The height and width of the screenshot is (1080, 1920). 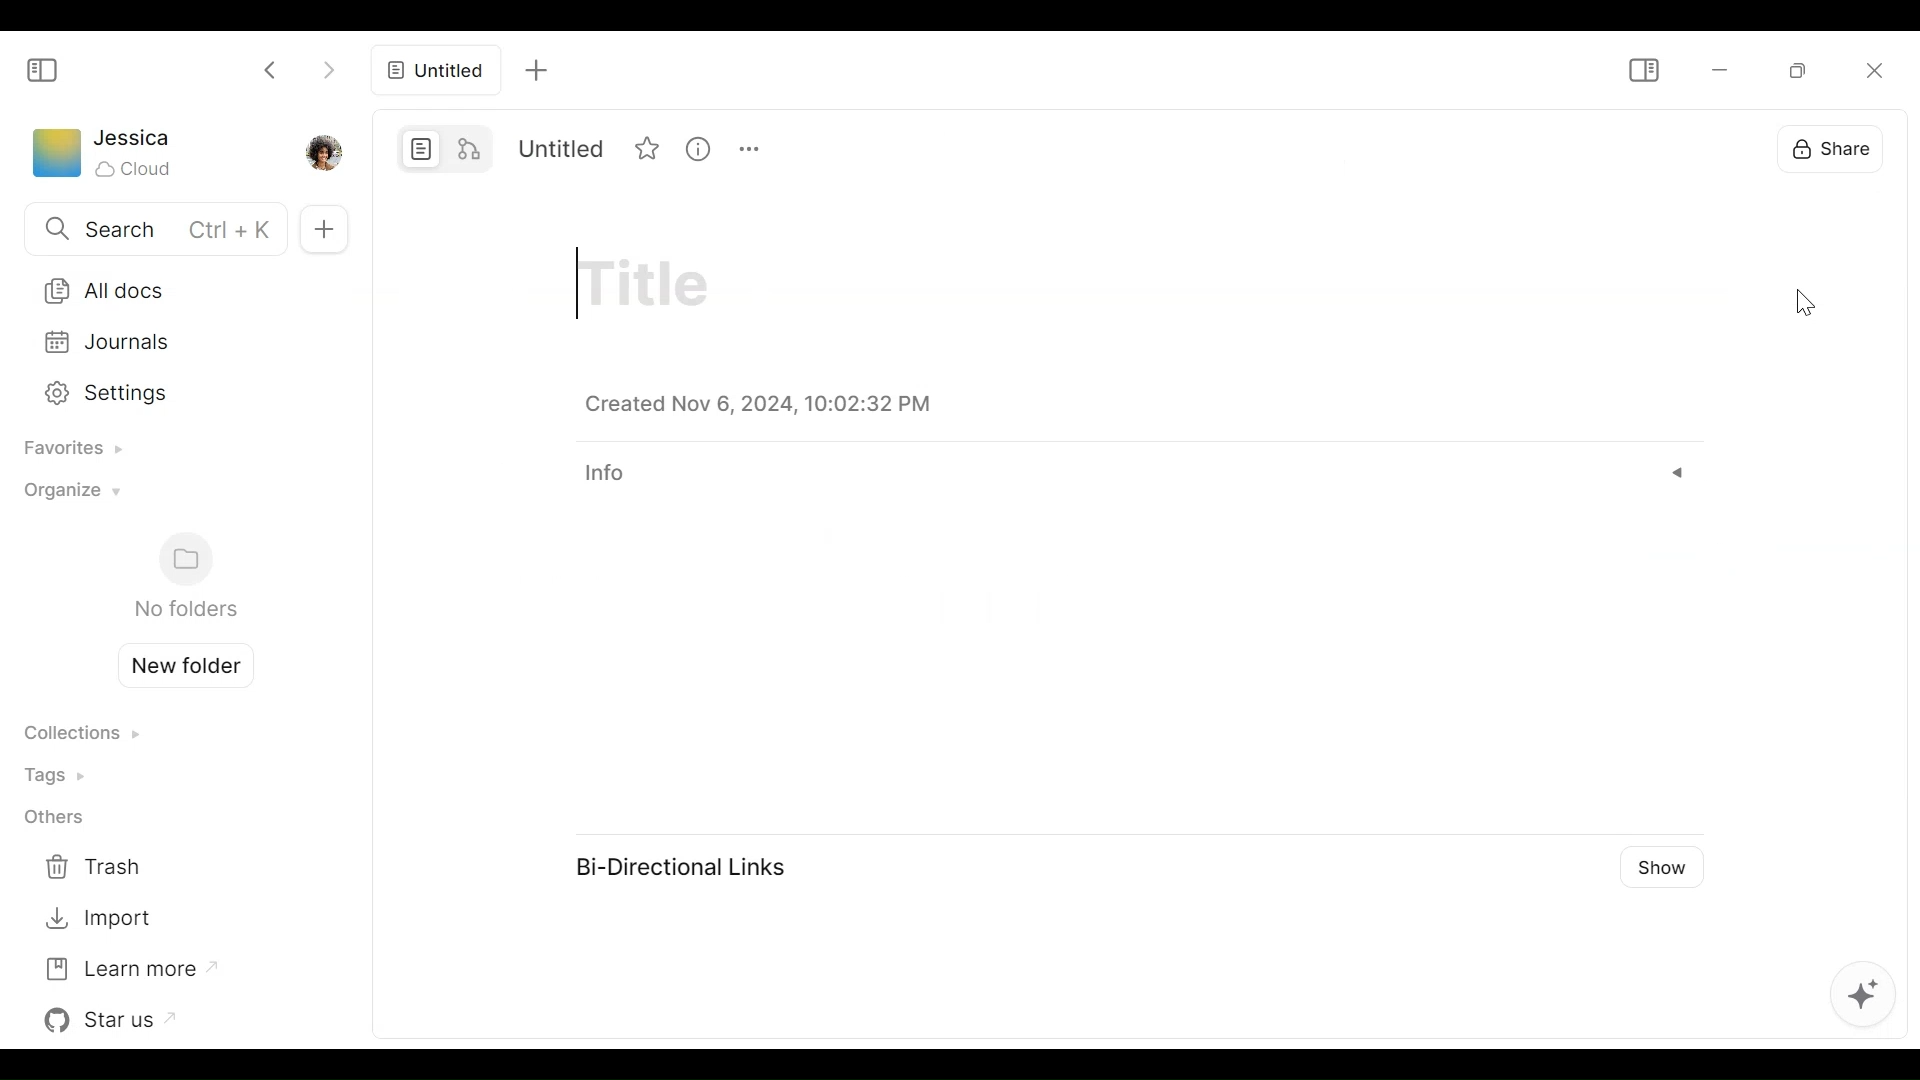 What do you see at coordinates (1135, 476) in the screenshot?
I see `View Information` at bounding box center [1135, 476].